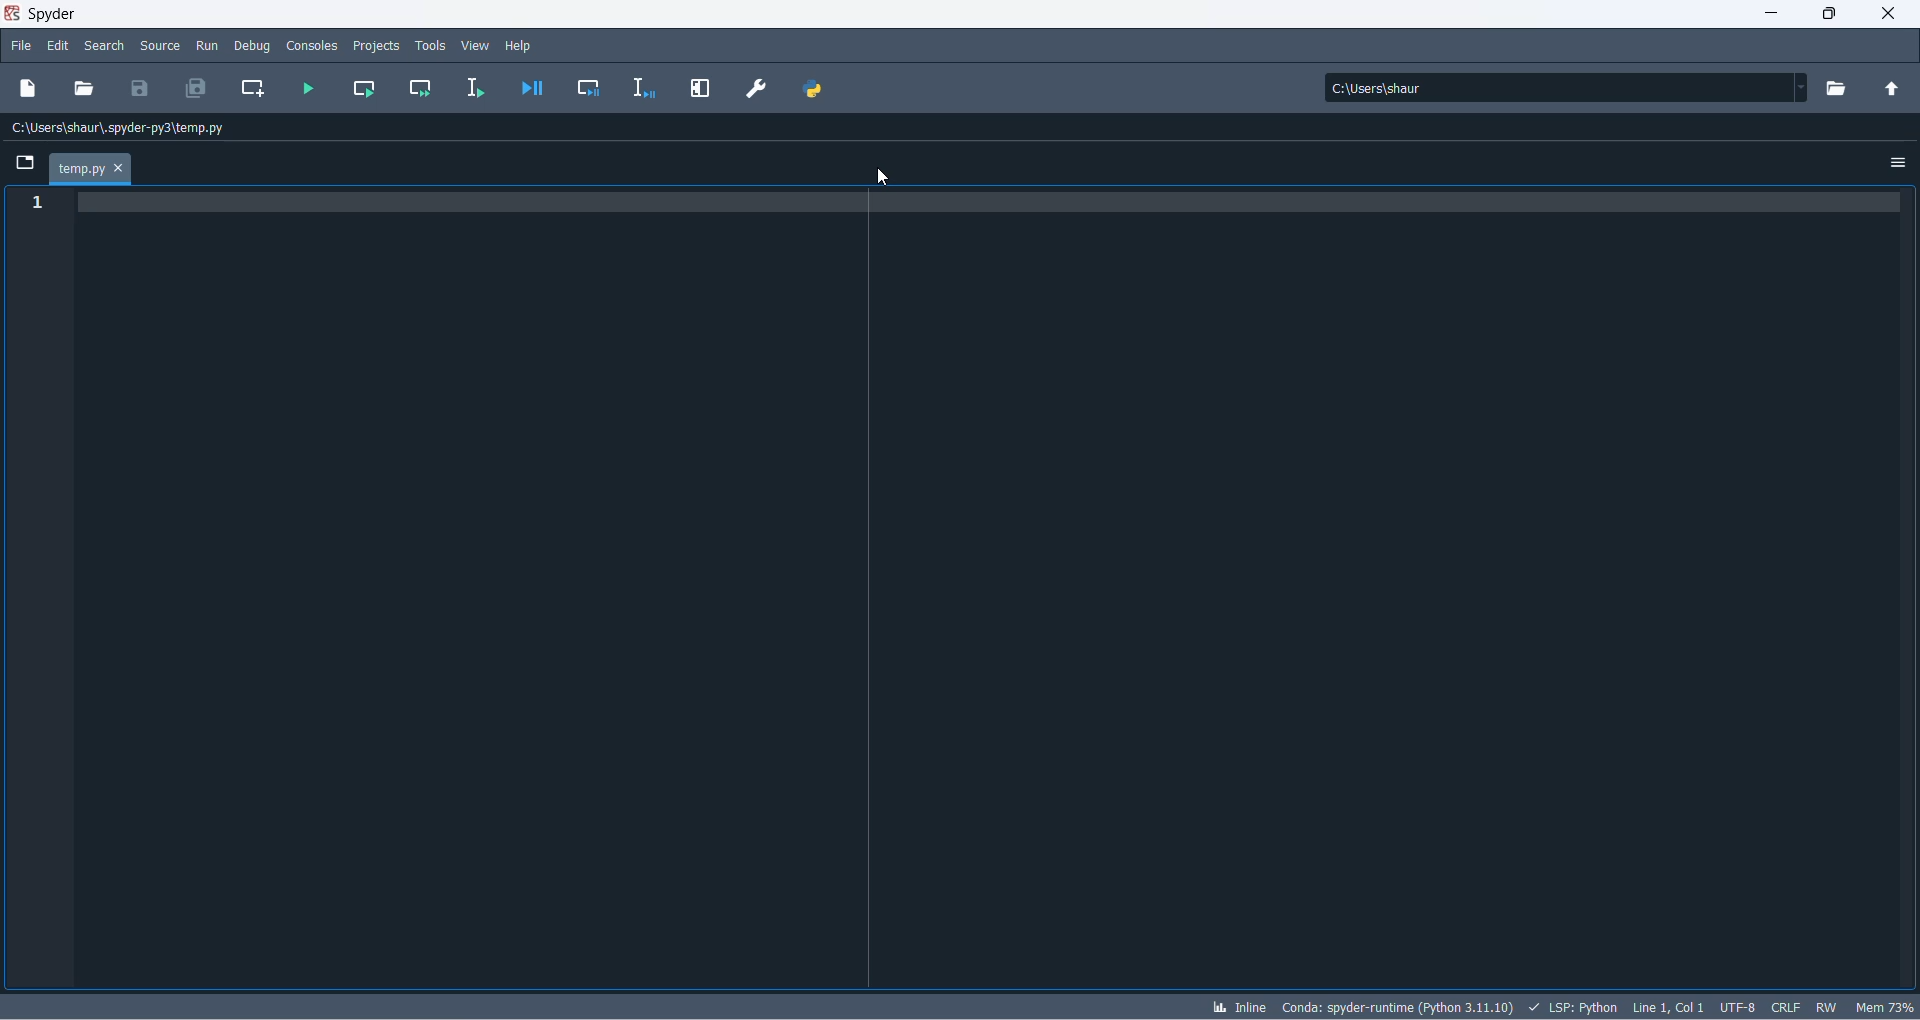 This screenshot has height=1020, width=1920. I want to click on run, so click(203, 43).